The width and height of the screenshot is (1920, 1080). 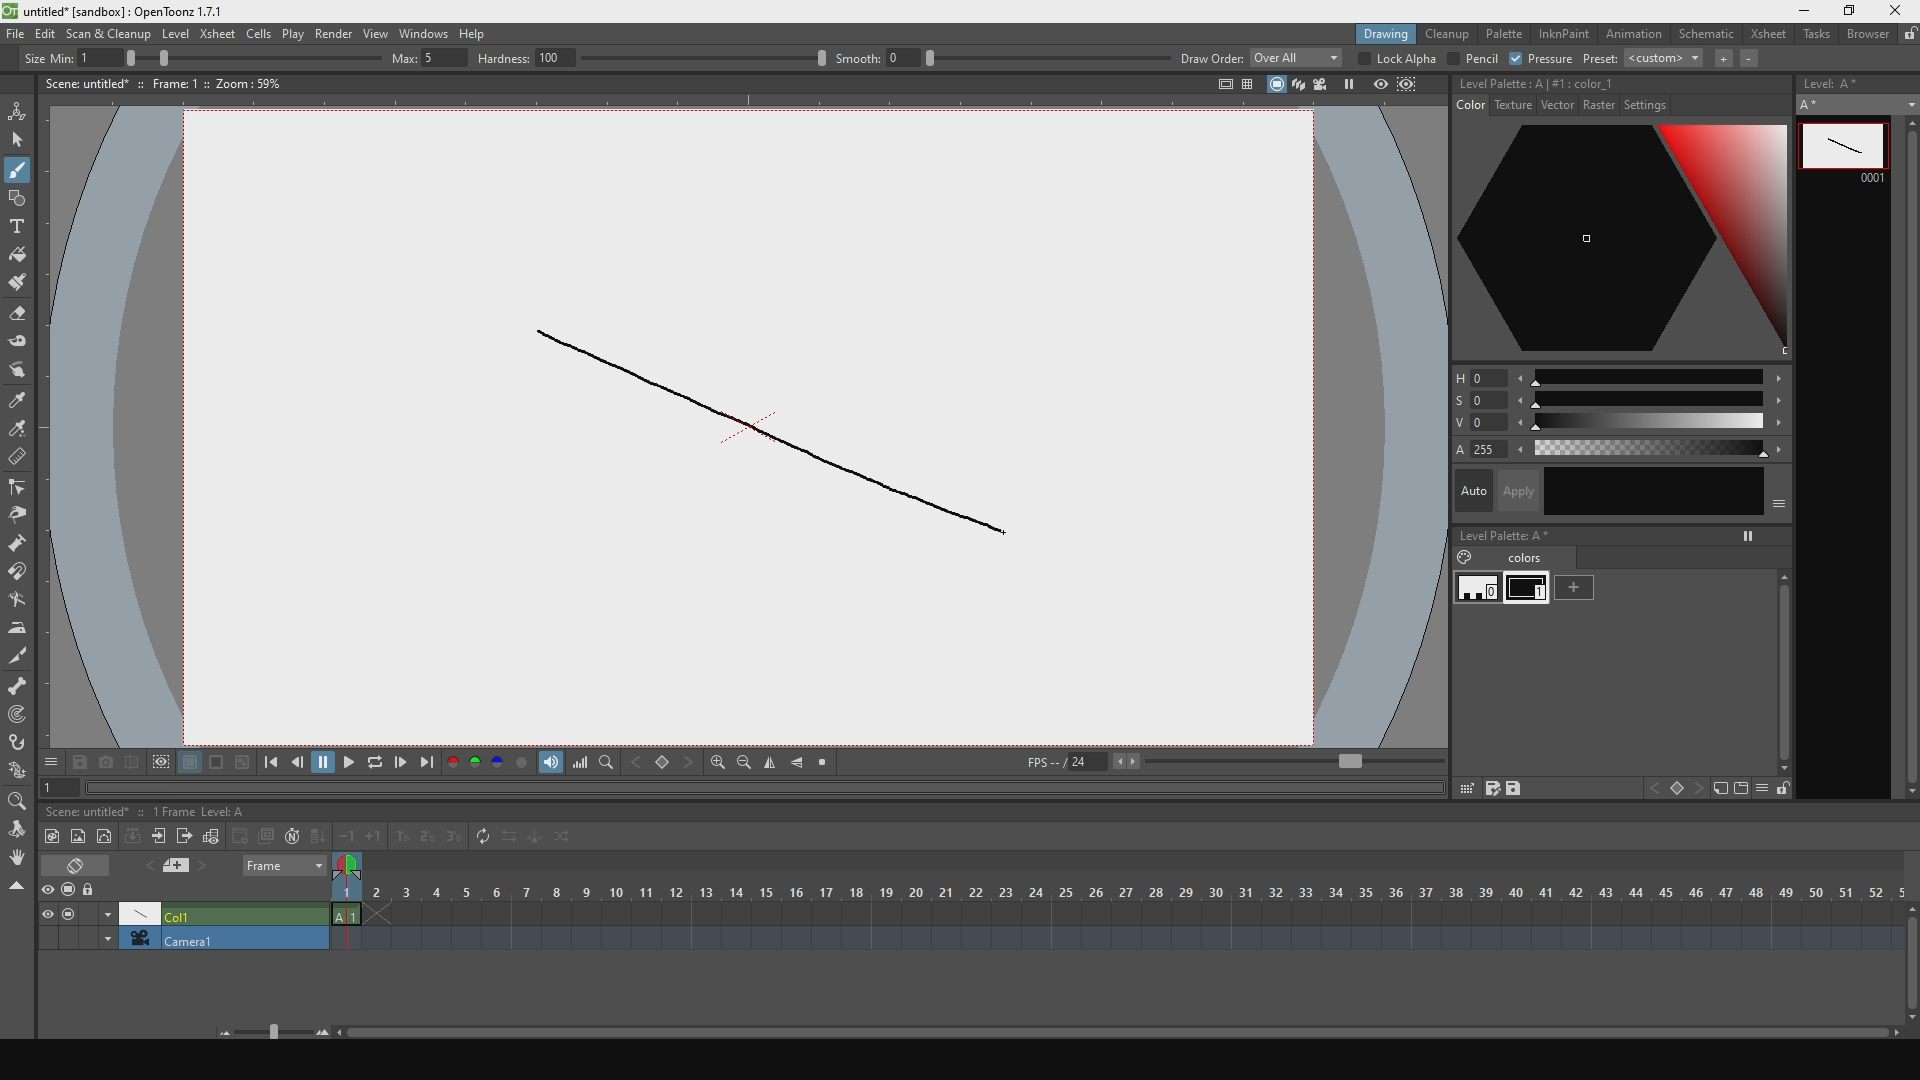 I want to click on stop, so click(x=1272, y=88).